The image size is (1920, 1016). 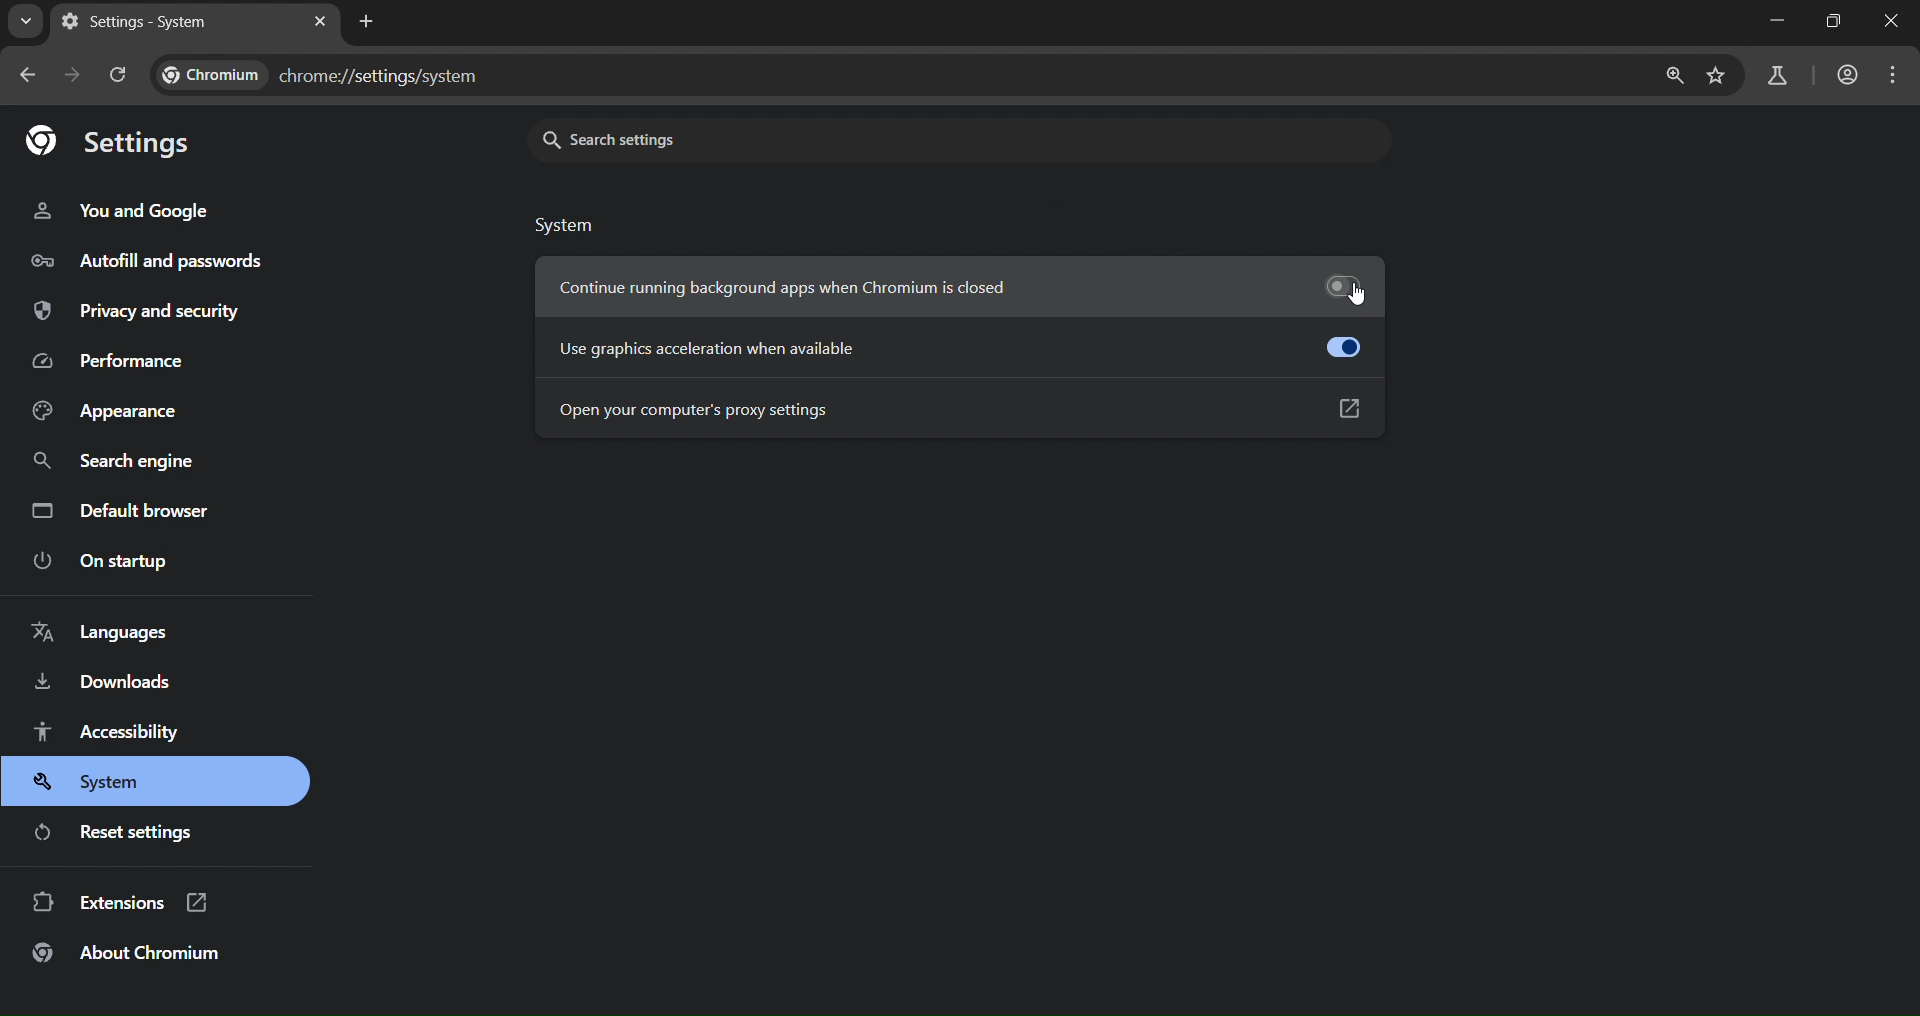 What do you see at coordinates (160, 25) in the screenshot?
I see `settings - system` at bounding box center [160, 25].